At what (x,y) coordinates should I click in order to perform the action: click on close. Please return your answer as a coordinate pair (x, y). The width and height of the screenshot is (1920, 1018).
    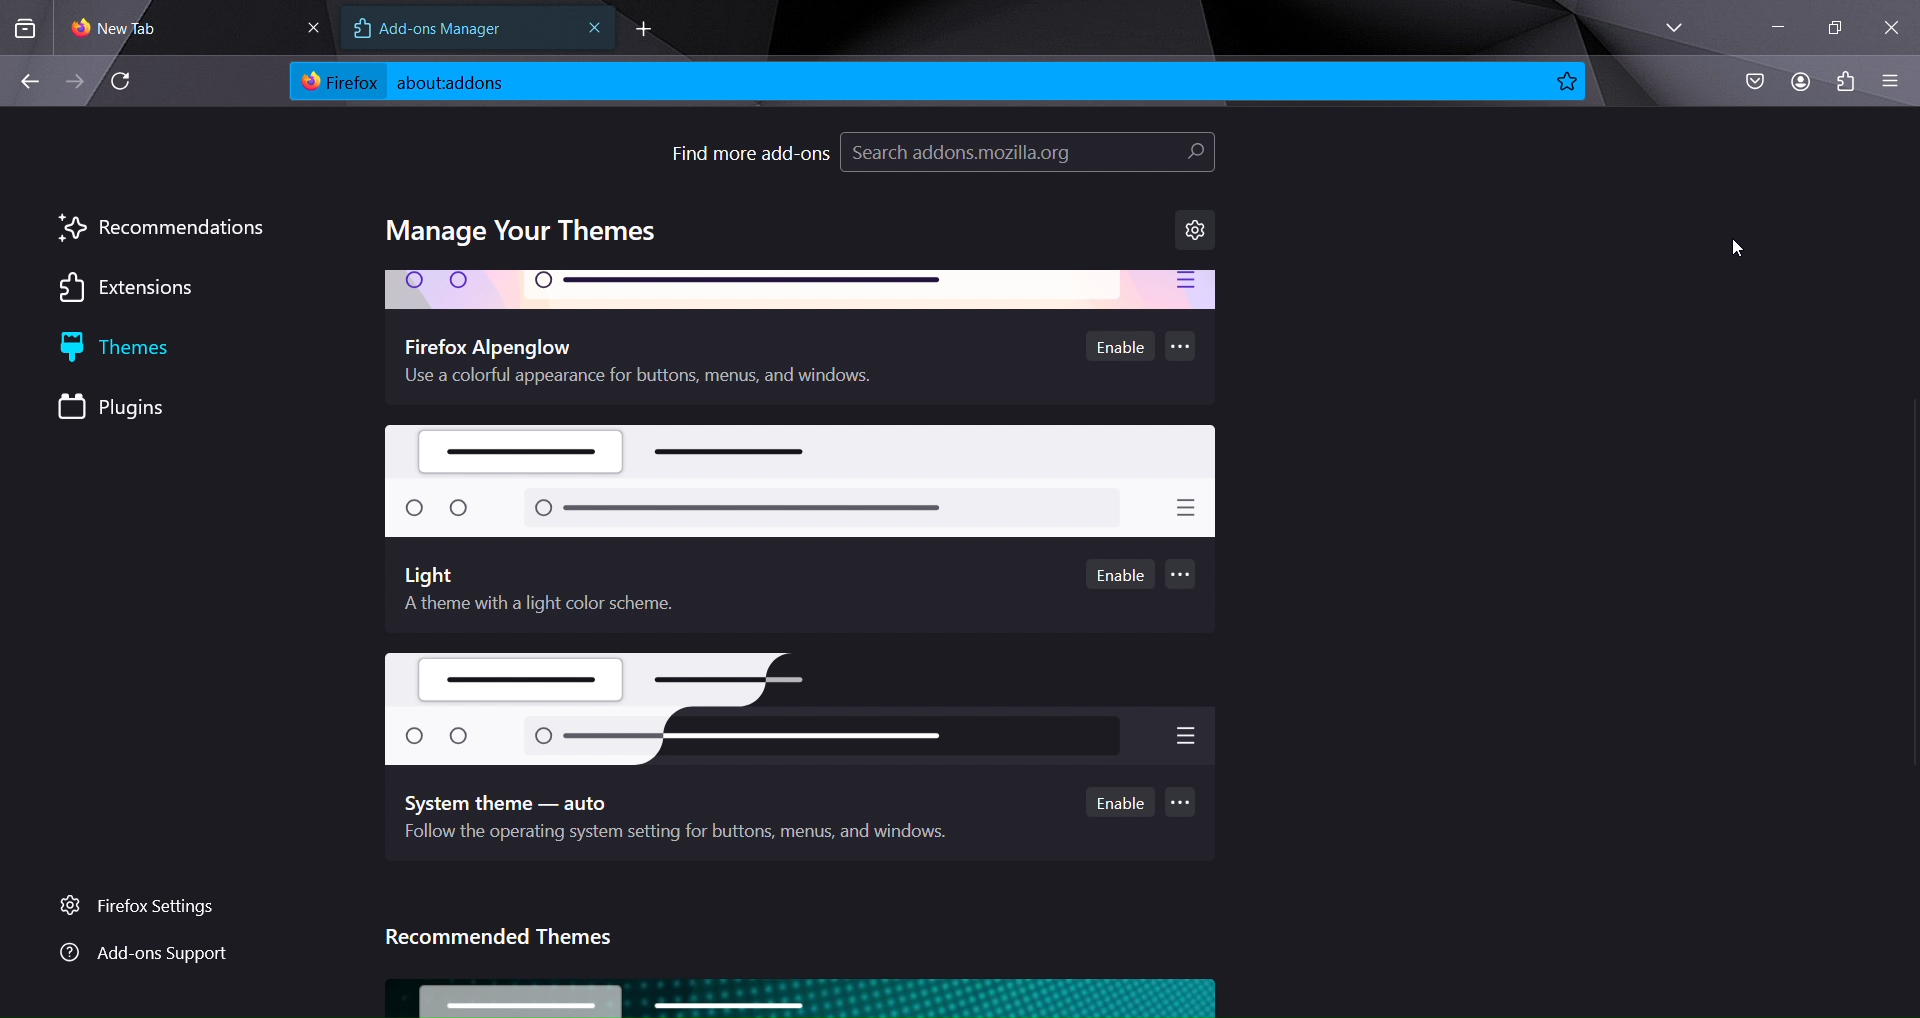
    Looking at the image, I should click on (307, 25).